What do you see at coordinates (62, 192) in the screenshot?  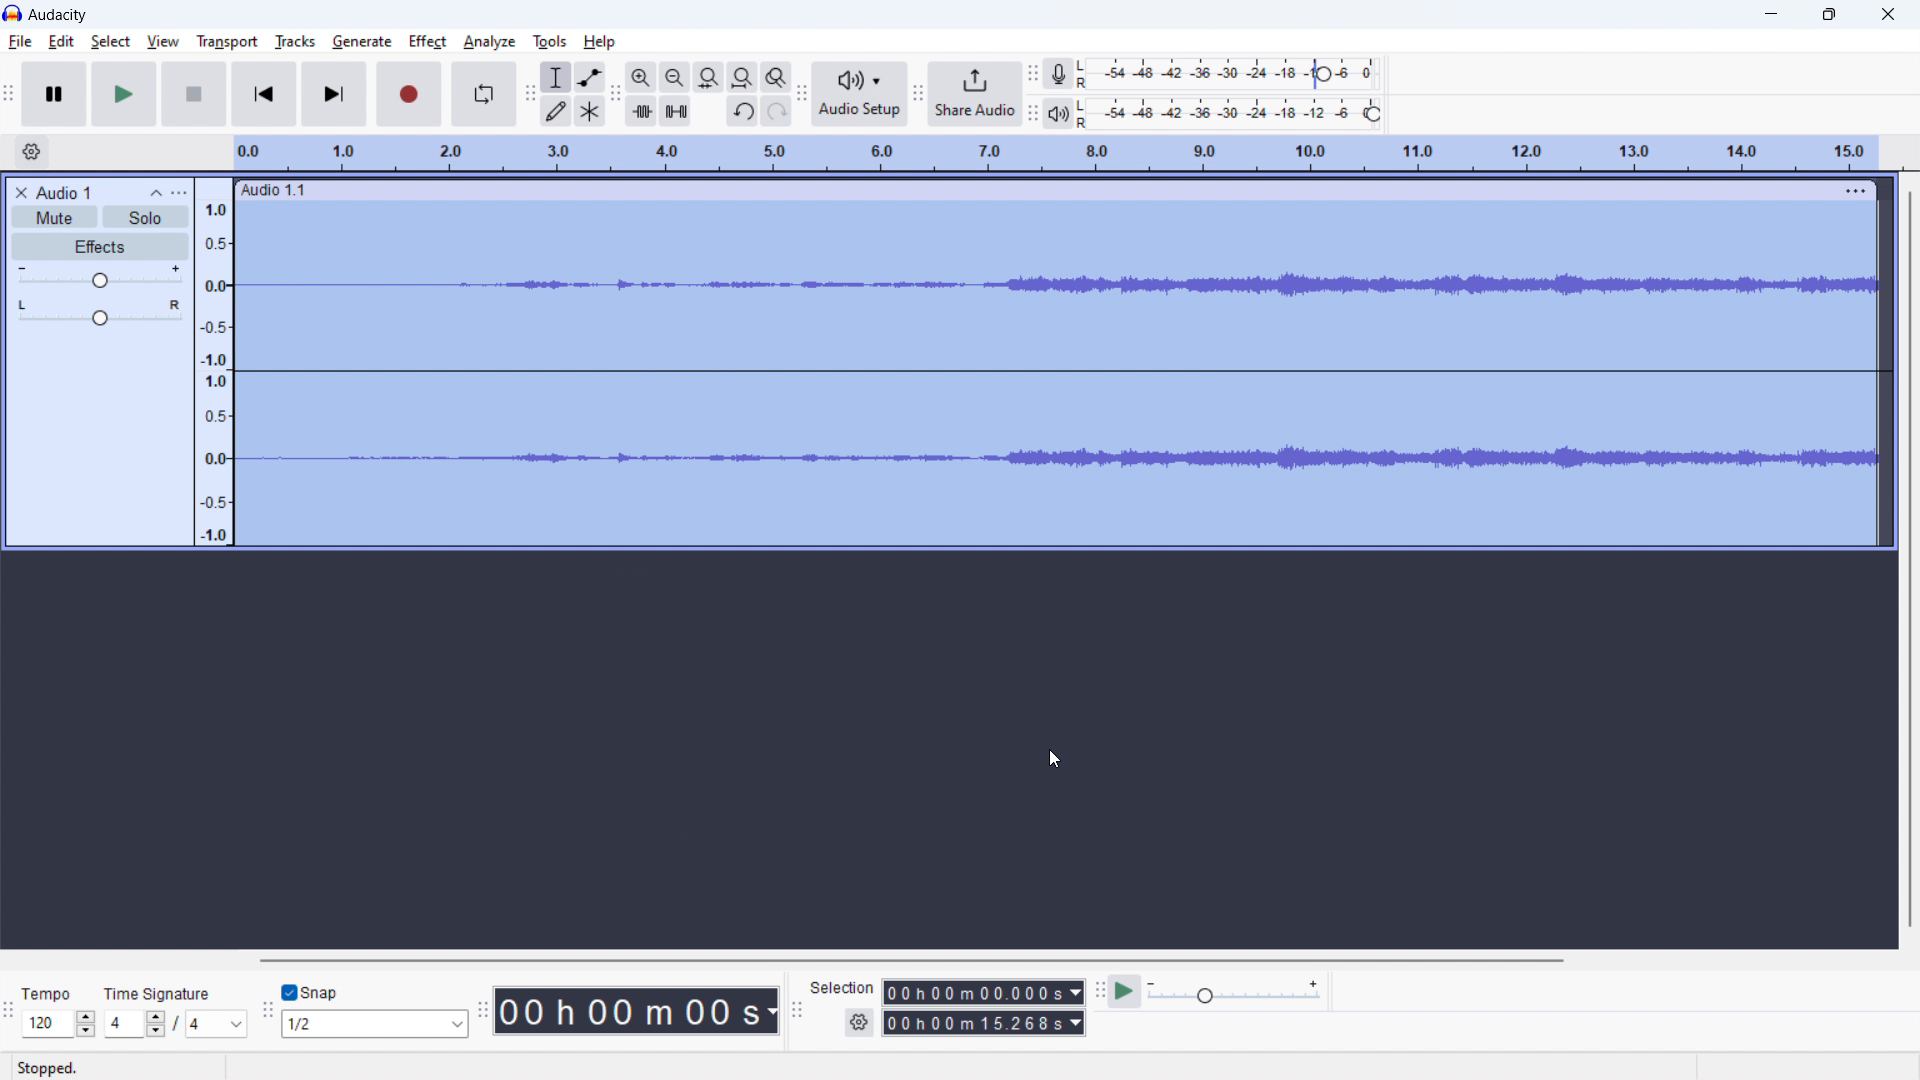 I see `title` at bounding box center [62, 192].